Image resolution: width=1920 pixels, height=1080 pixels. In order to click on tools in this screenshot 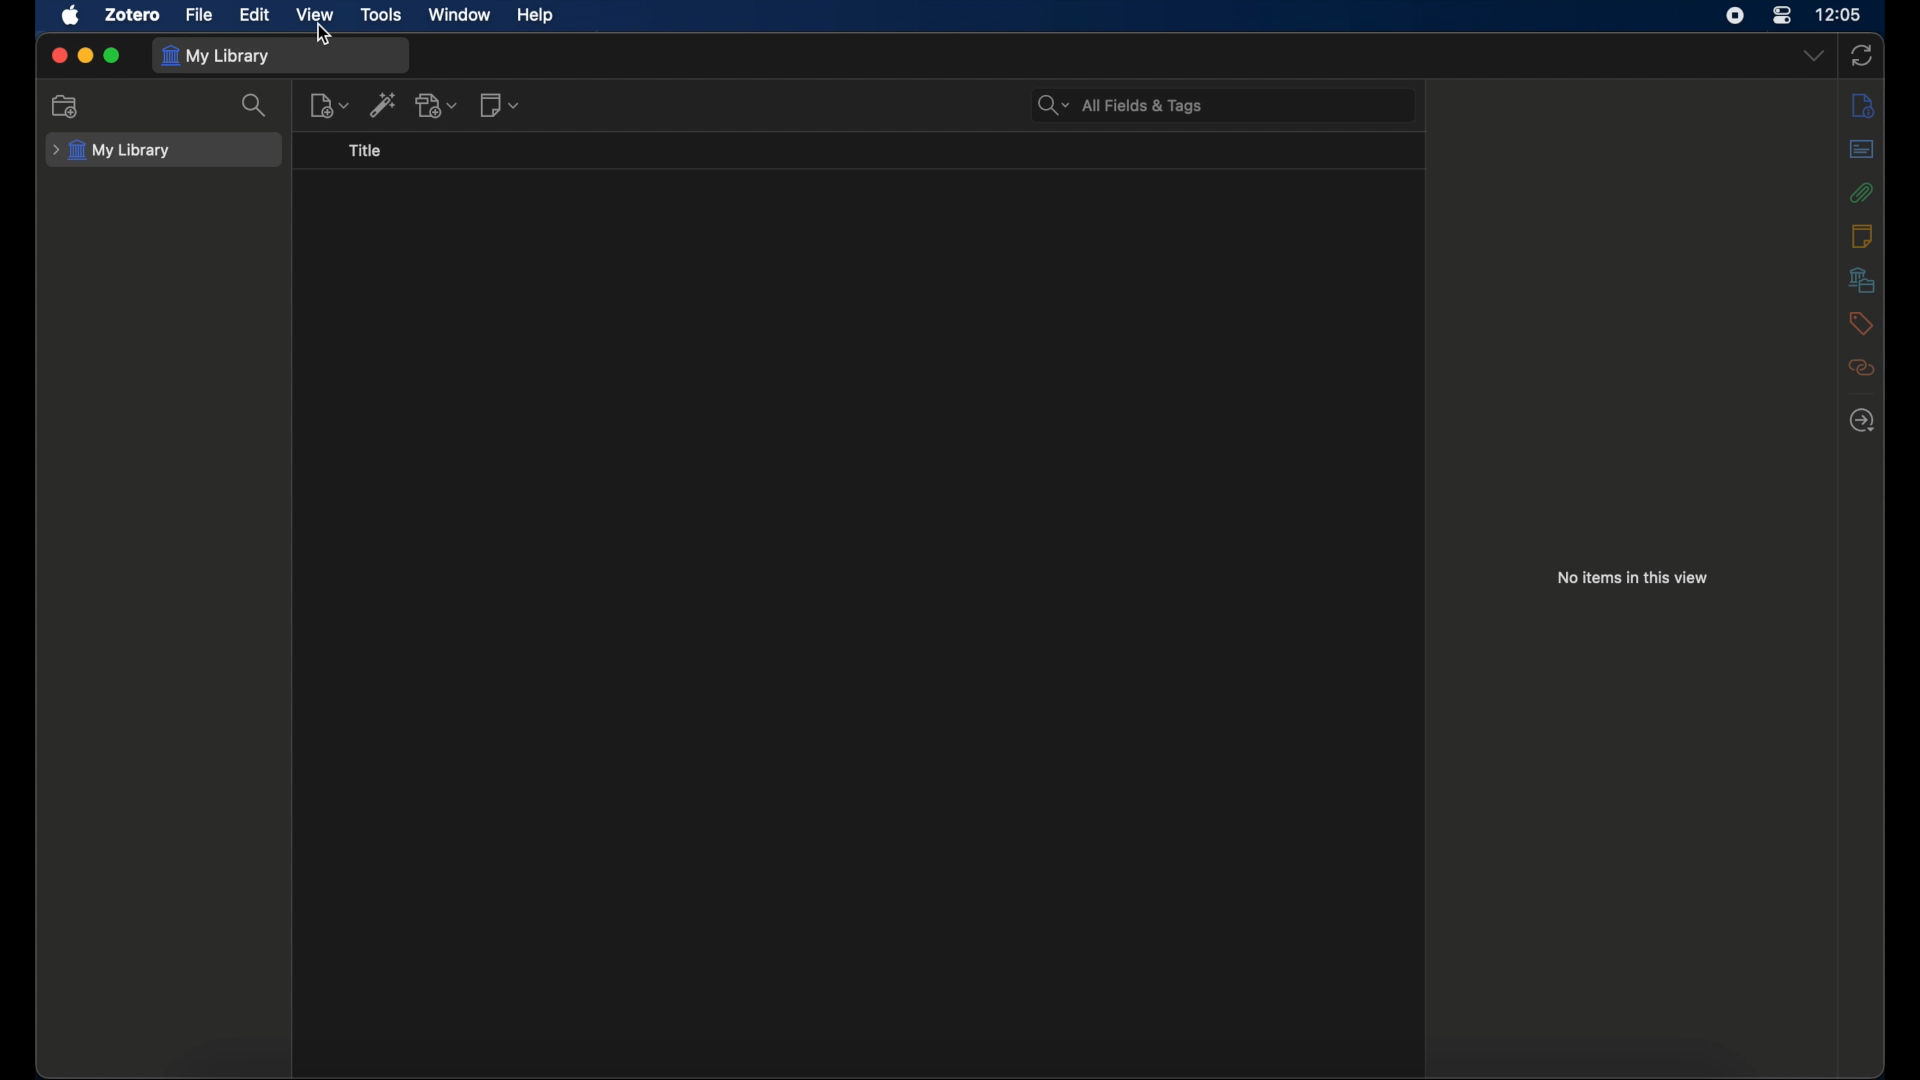, I will do `click(382, 15)`.